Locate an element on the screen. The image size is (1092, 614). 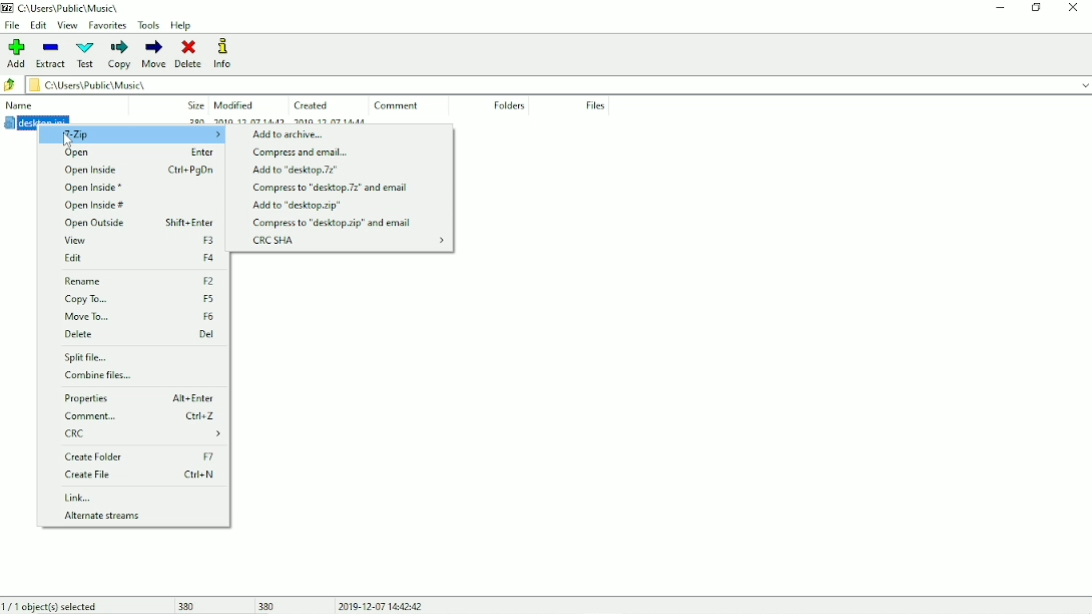
Tools is located at coordinates (148, 25).